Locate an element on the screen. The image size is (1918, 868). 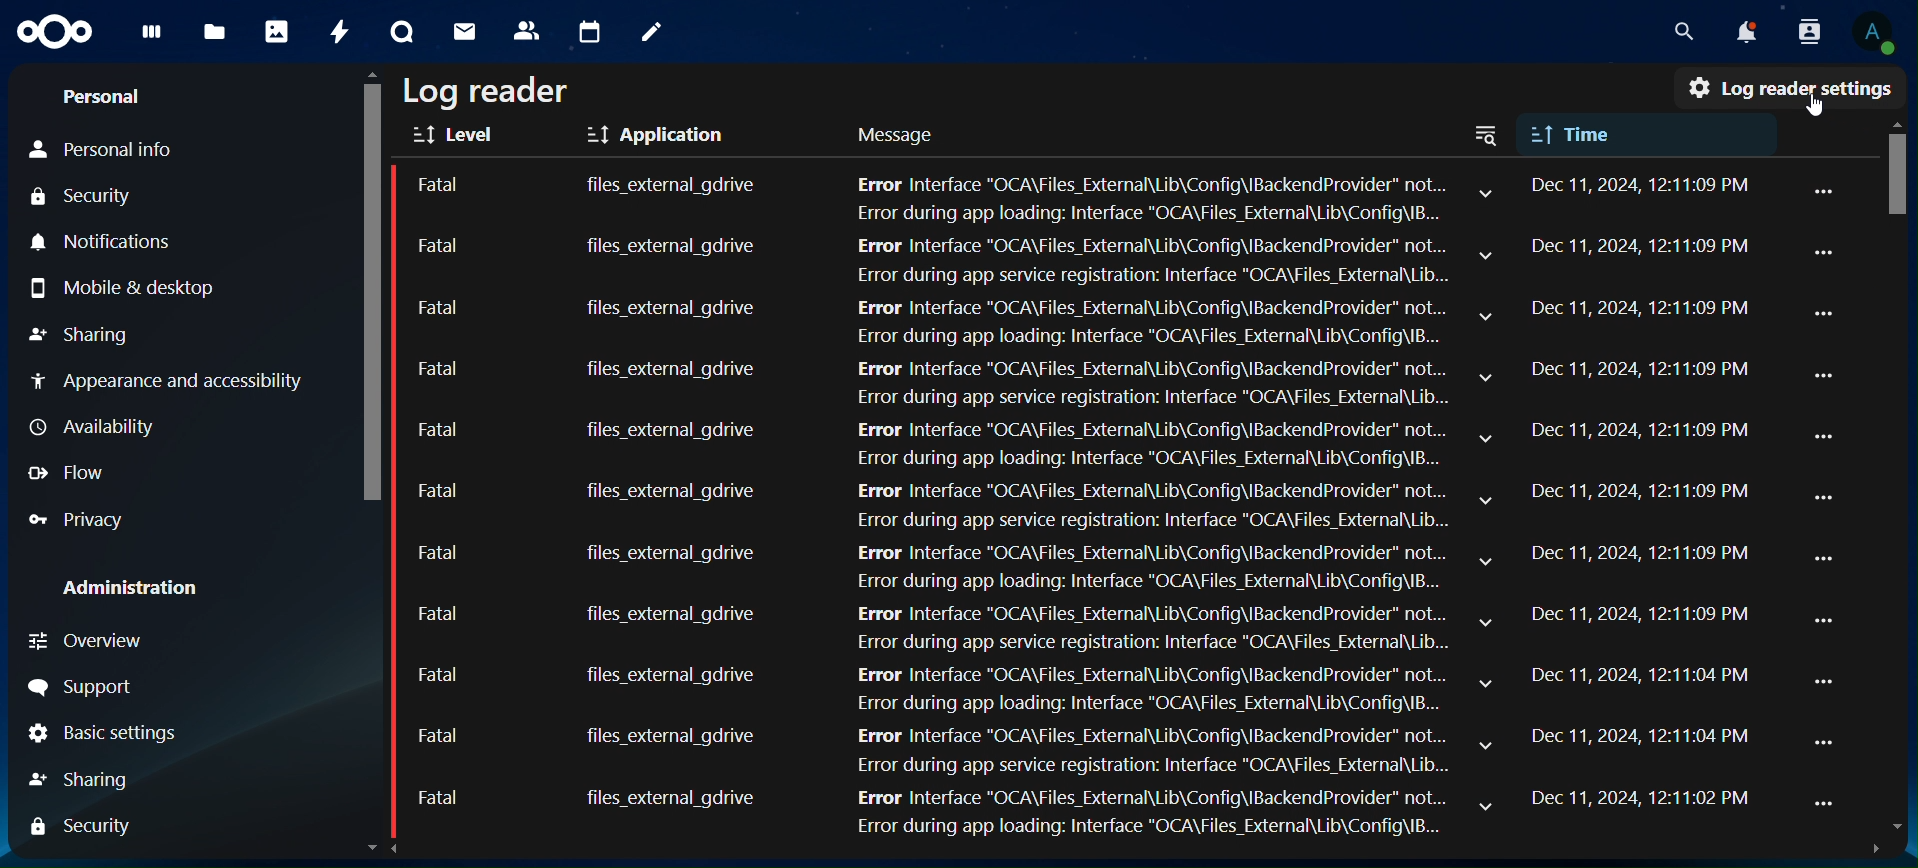
cursor is located at coordinates (1824, 107).